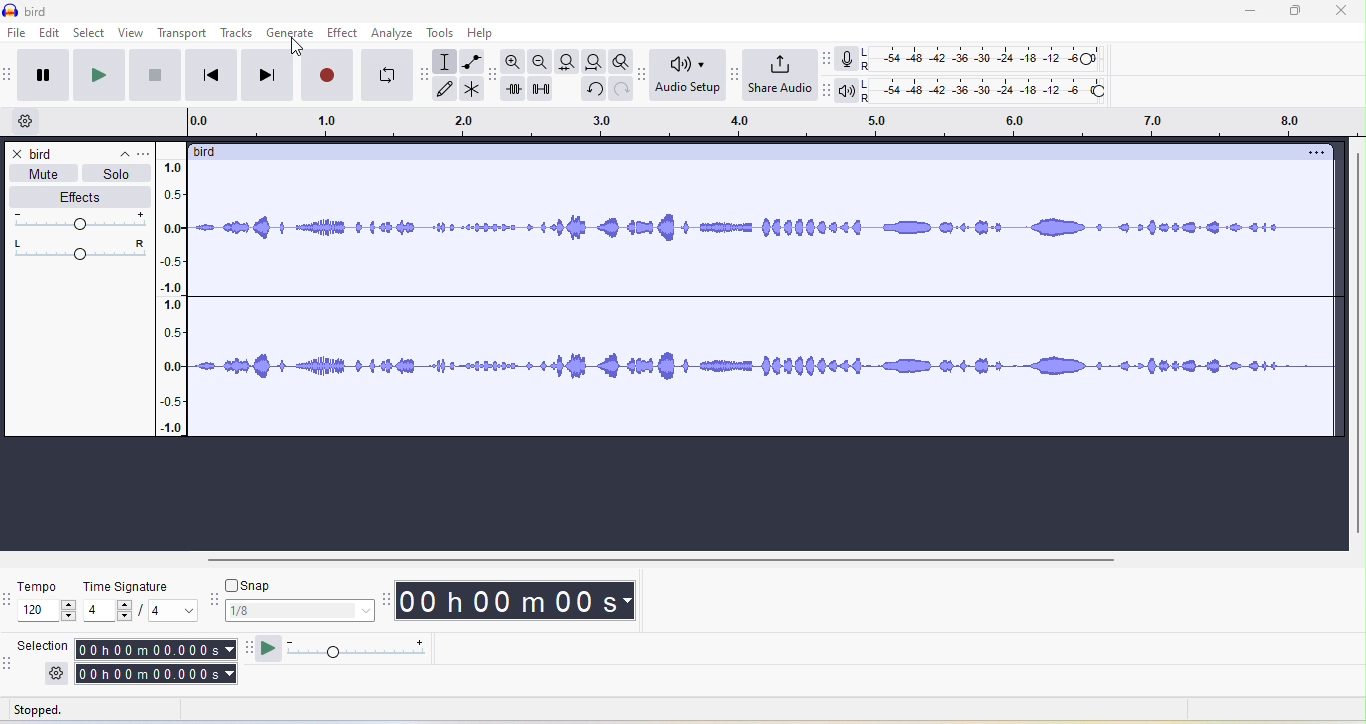  What do you see at coordinates (540, 61) in the screenshot?
I see `zoom out` at bounding box center [540, 61].